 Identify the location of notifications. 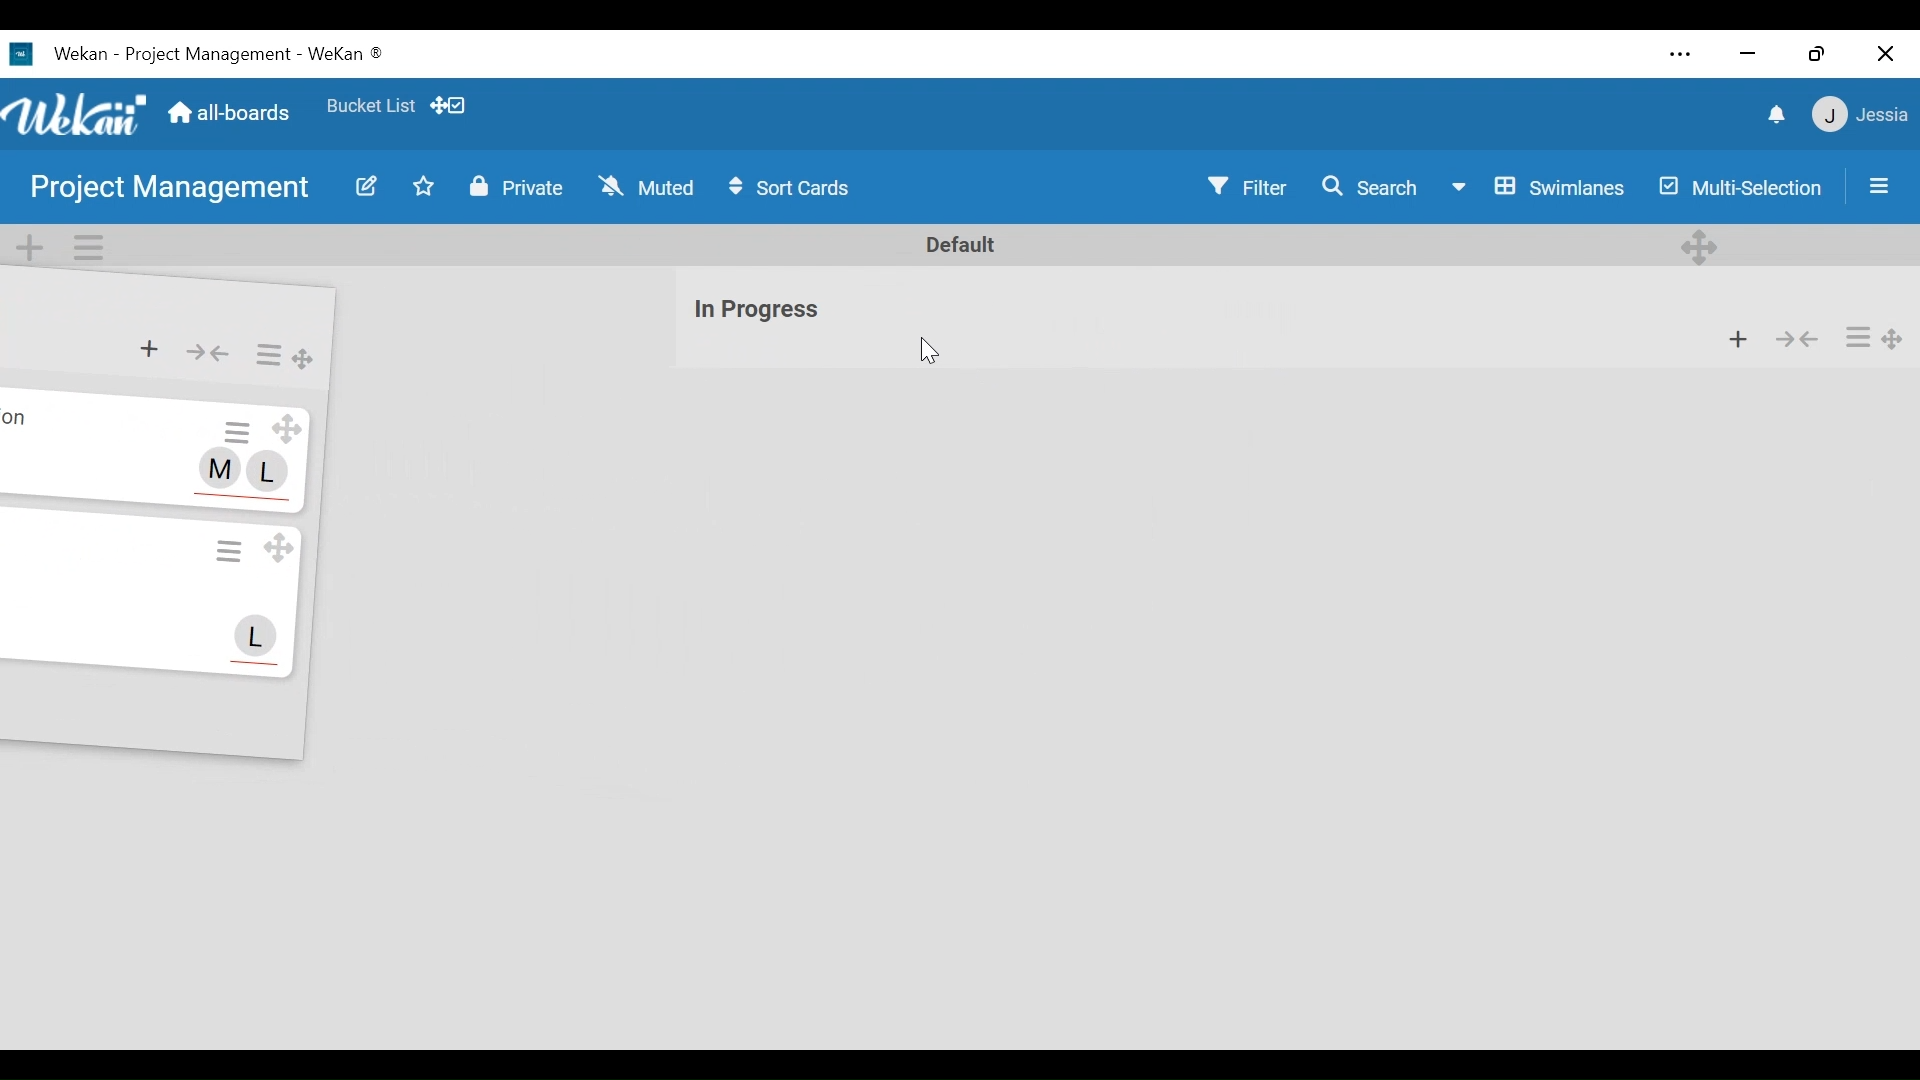
(1775, 115).